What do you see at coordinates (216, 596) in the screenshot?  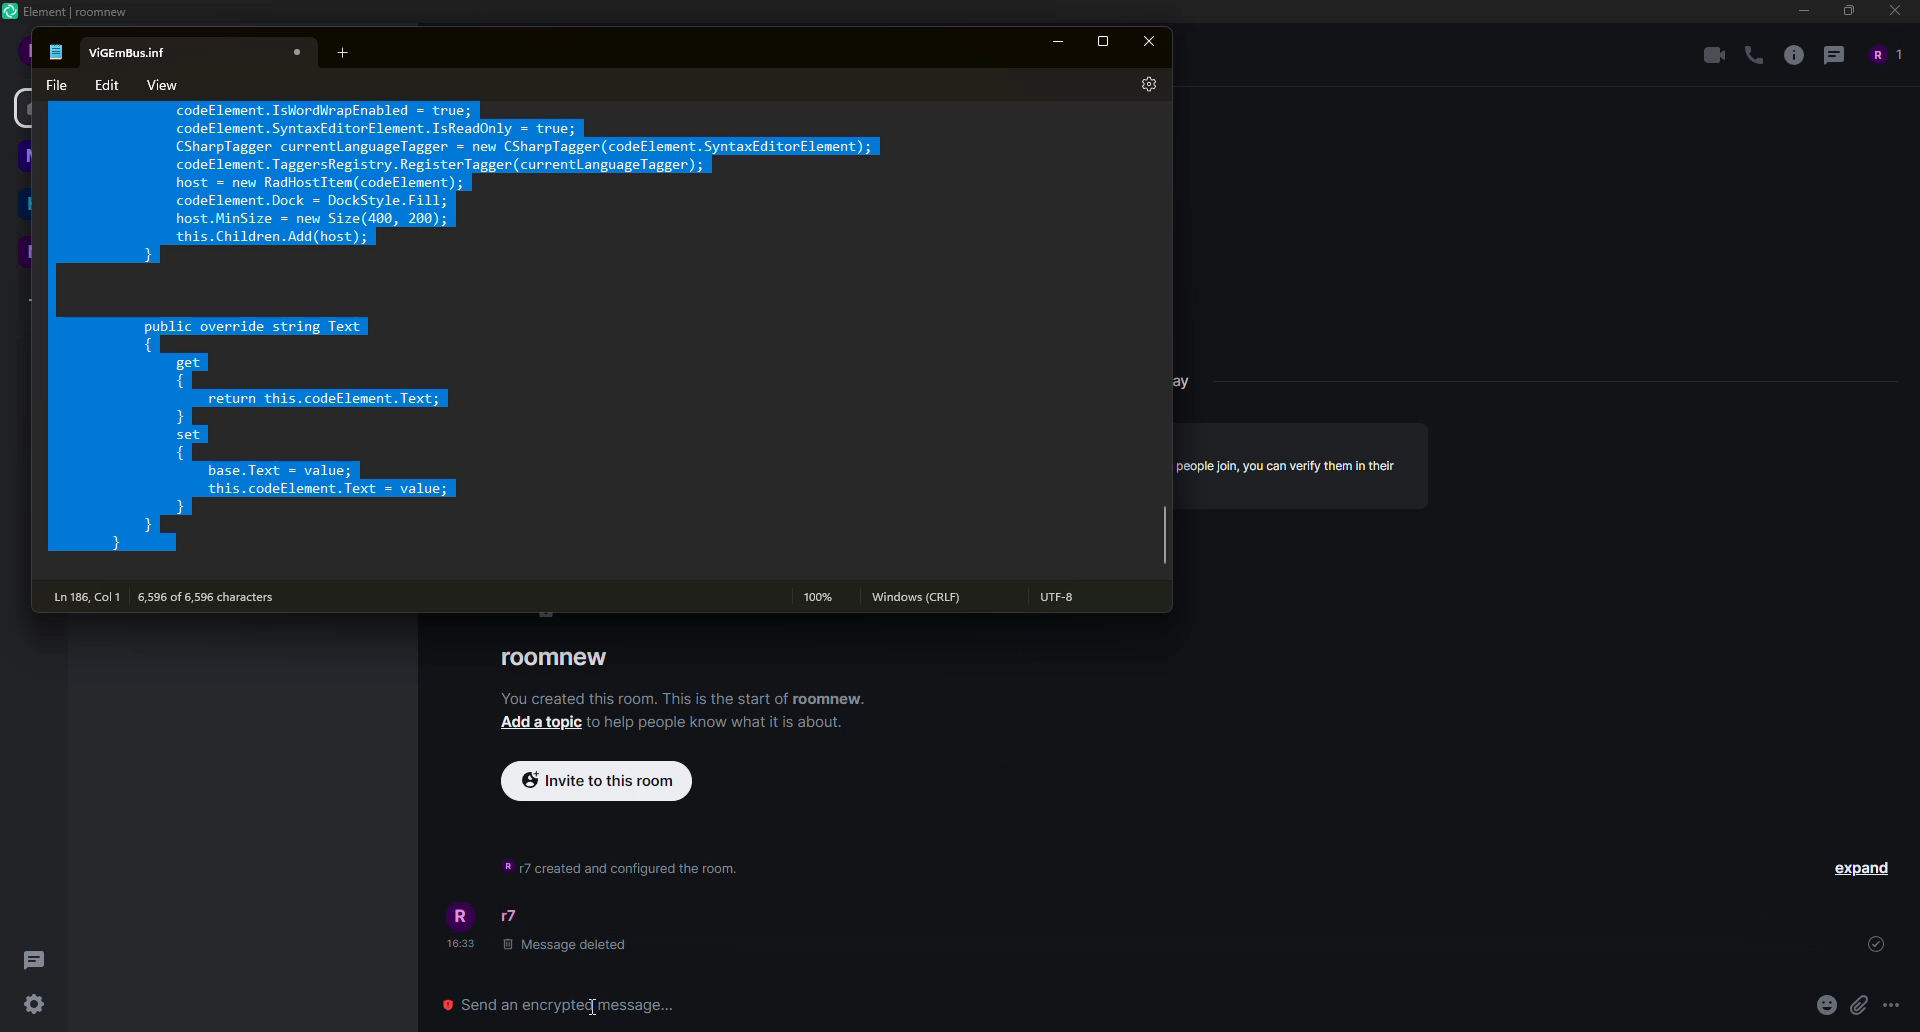 I see `characters` at bounding box center [216, 596].